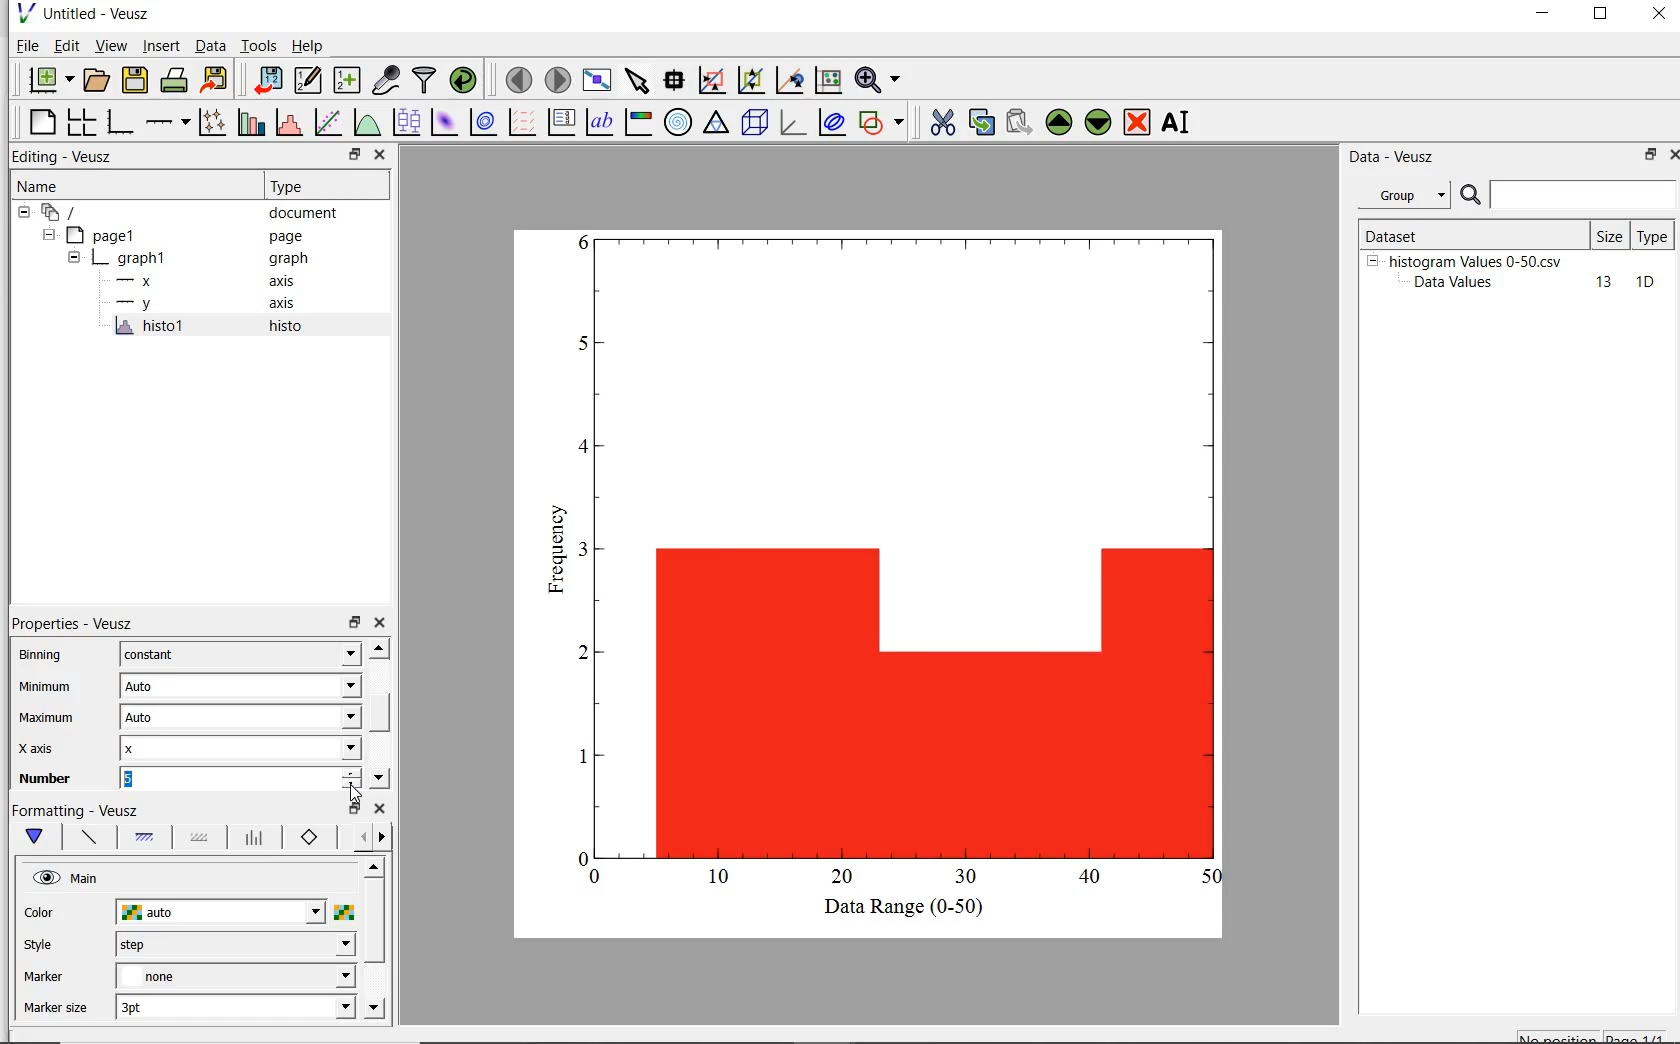  I want to click on edit and create new datasets, so click(308, 79).